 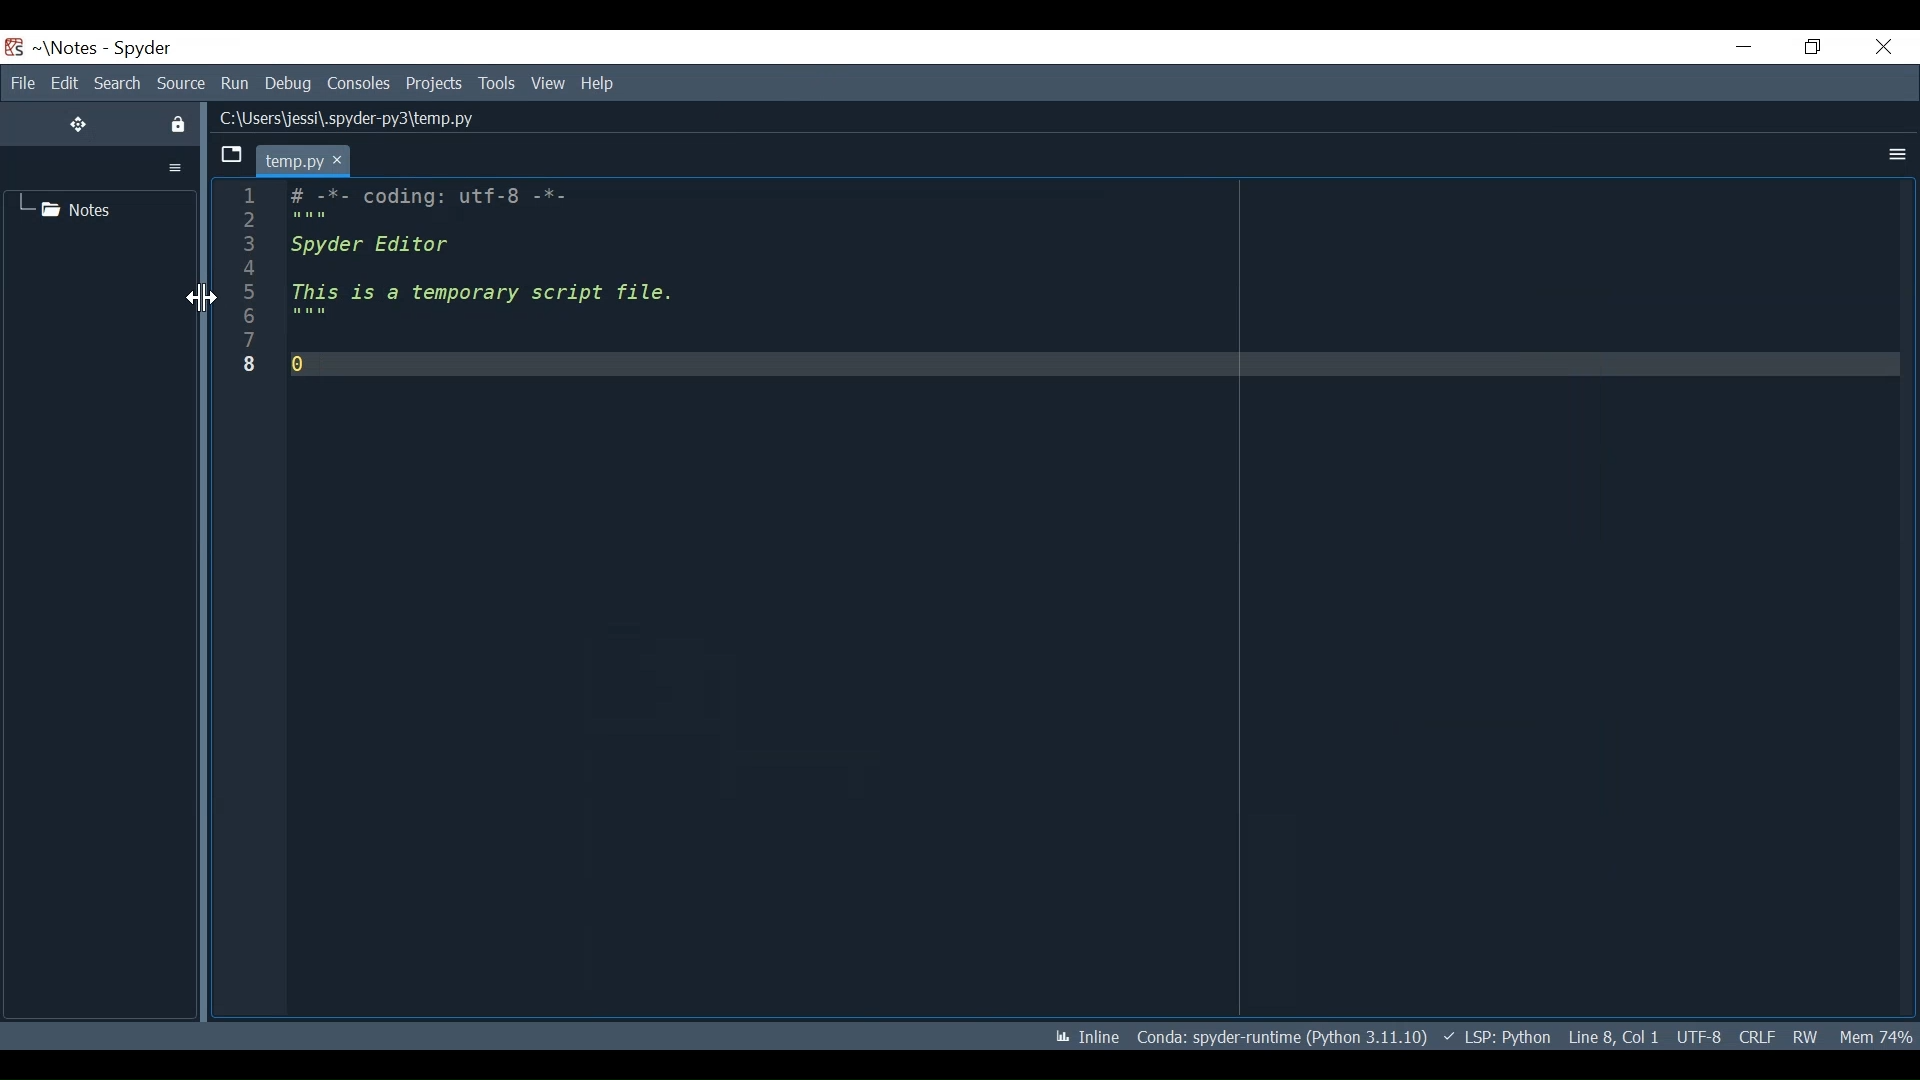 What do you see at coordinates (181, 83) in the screenshot?
I see `Source` at bounding box center [181, 83].